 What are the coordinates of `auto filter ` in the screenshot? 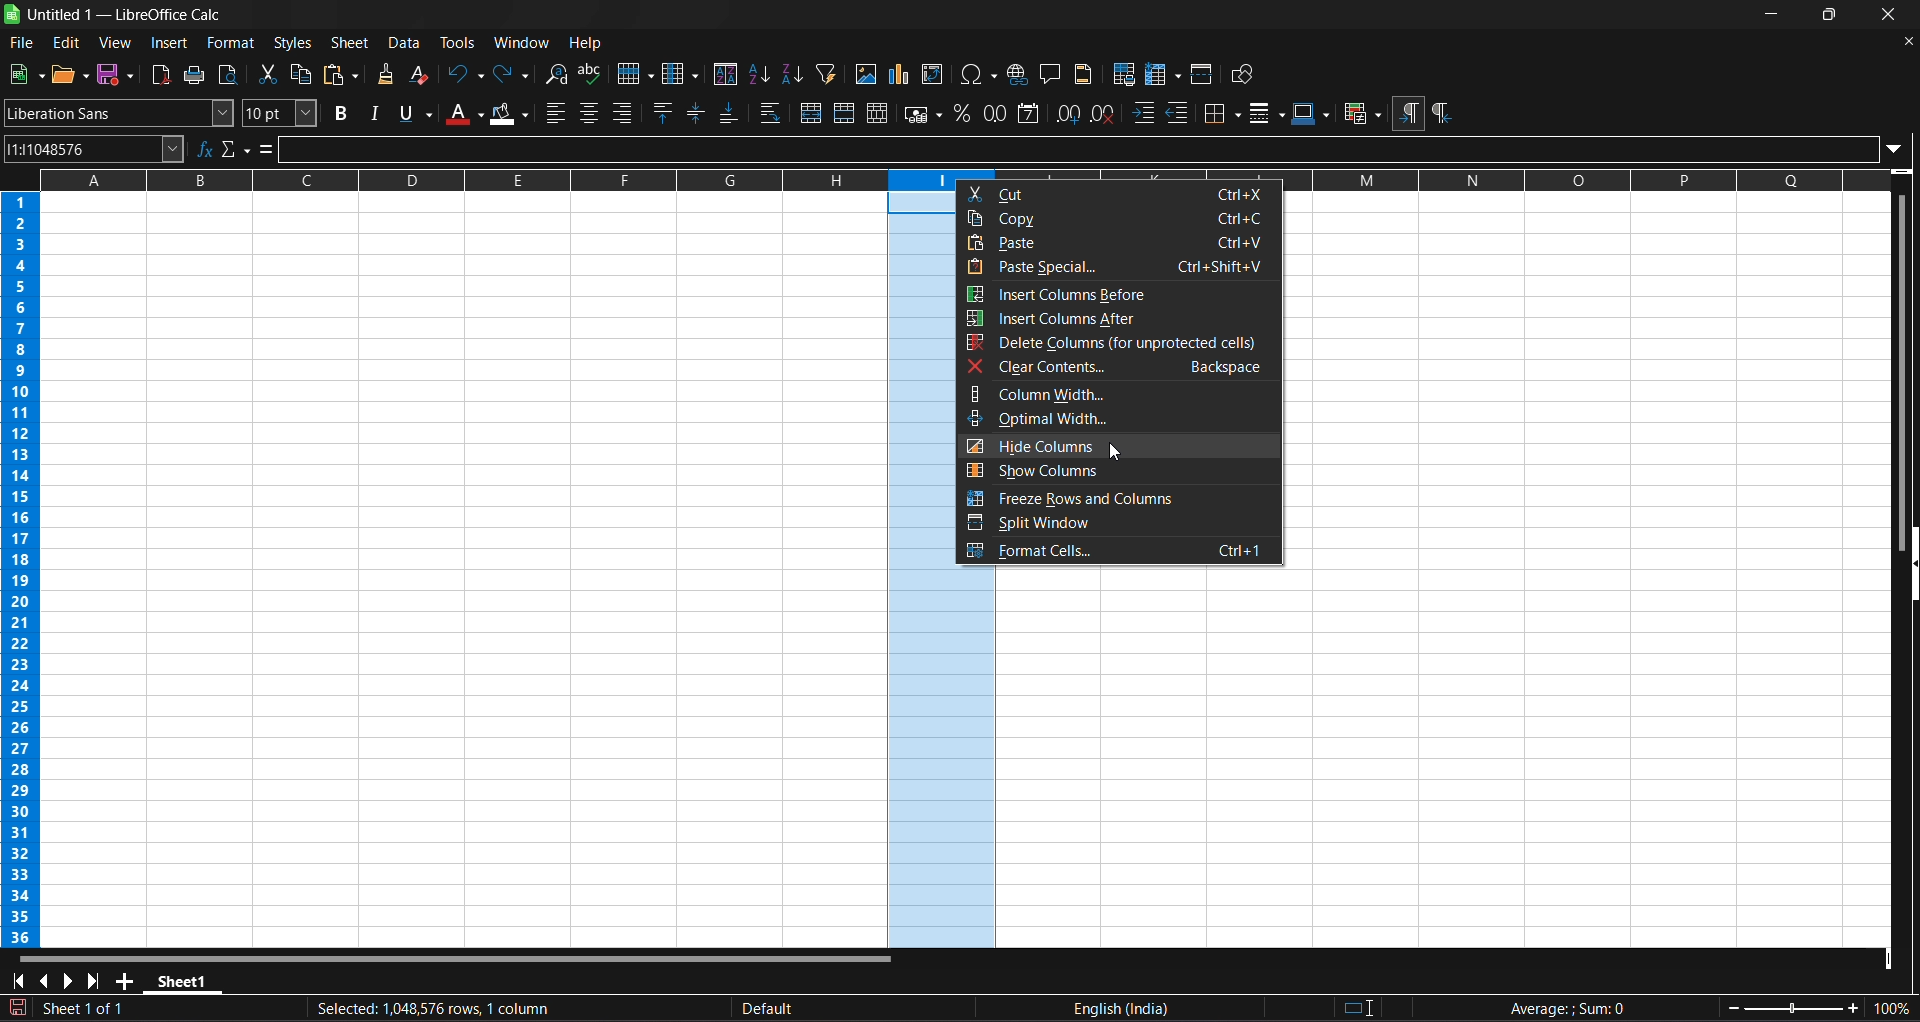 It's located at (825, 74).